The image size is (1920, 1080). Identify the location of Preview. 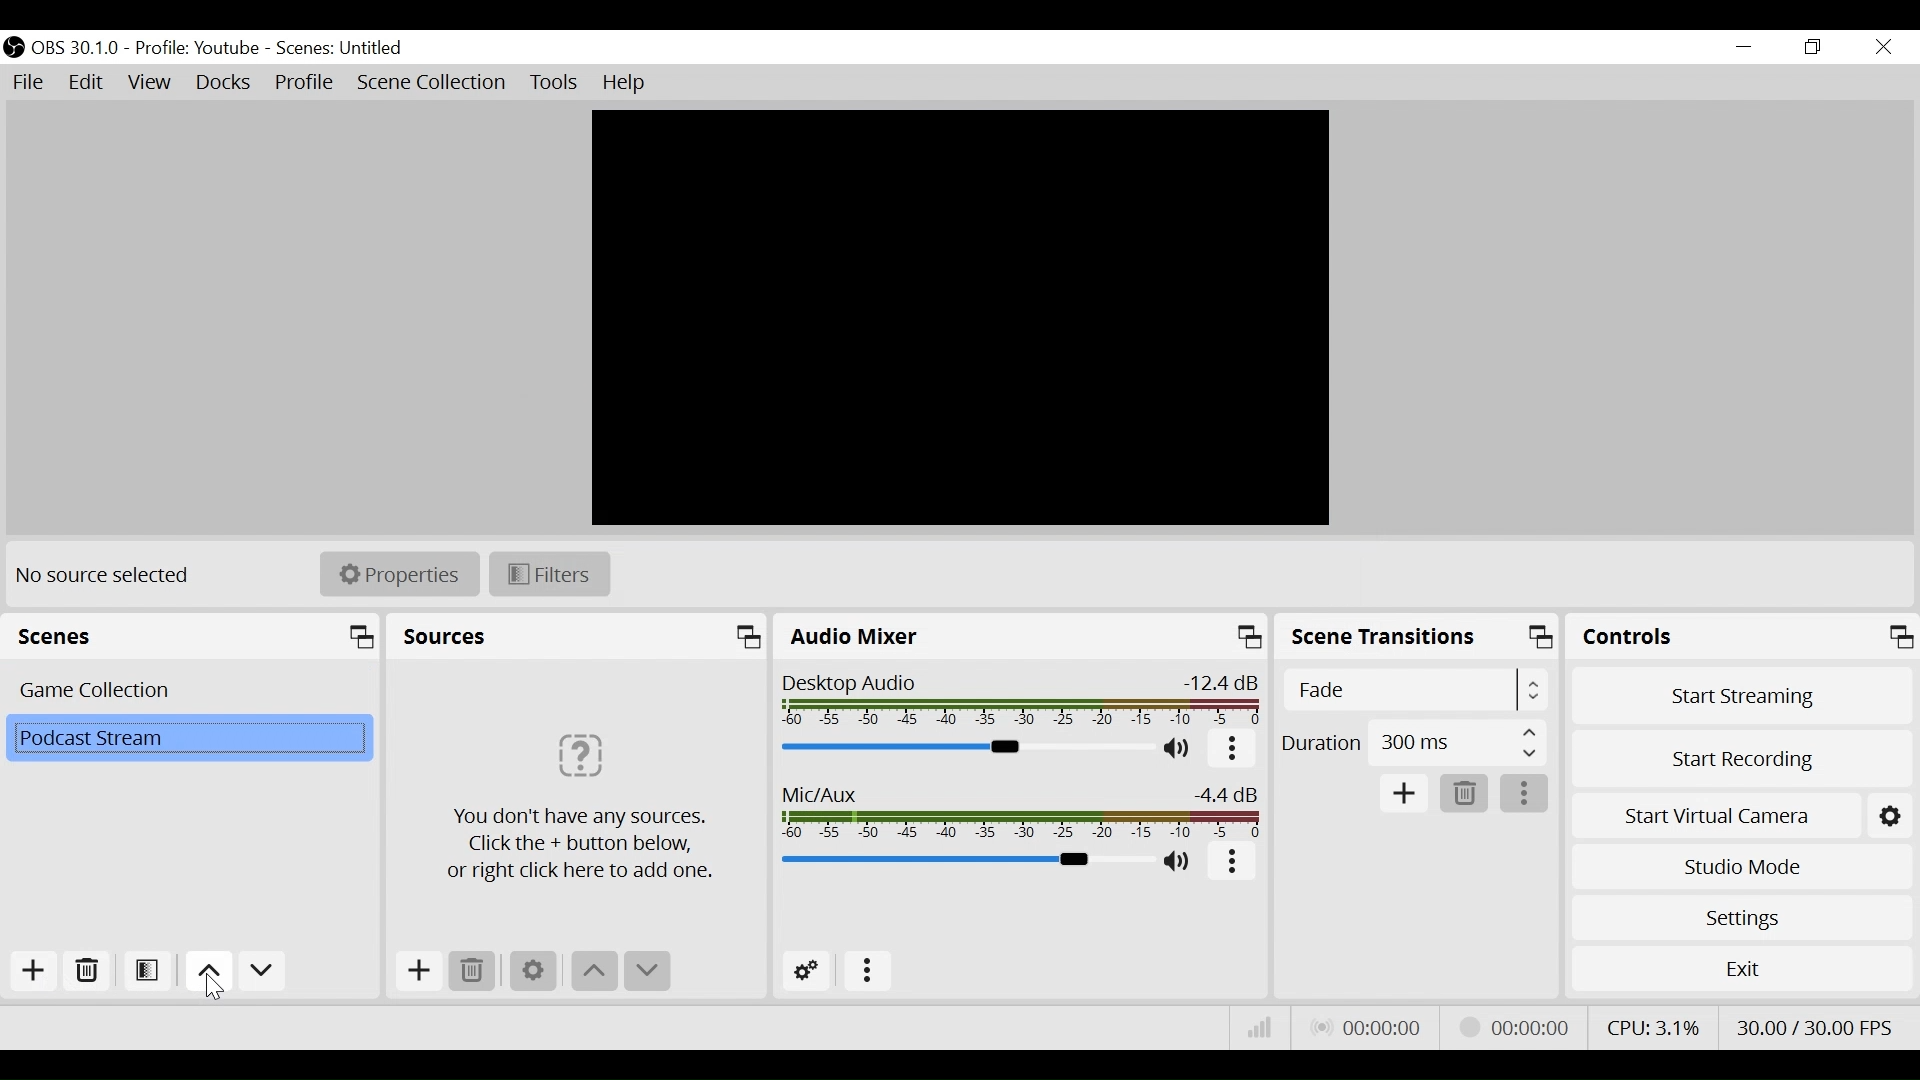
(962, 318).